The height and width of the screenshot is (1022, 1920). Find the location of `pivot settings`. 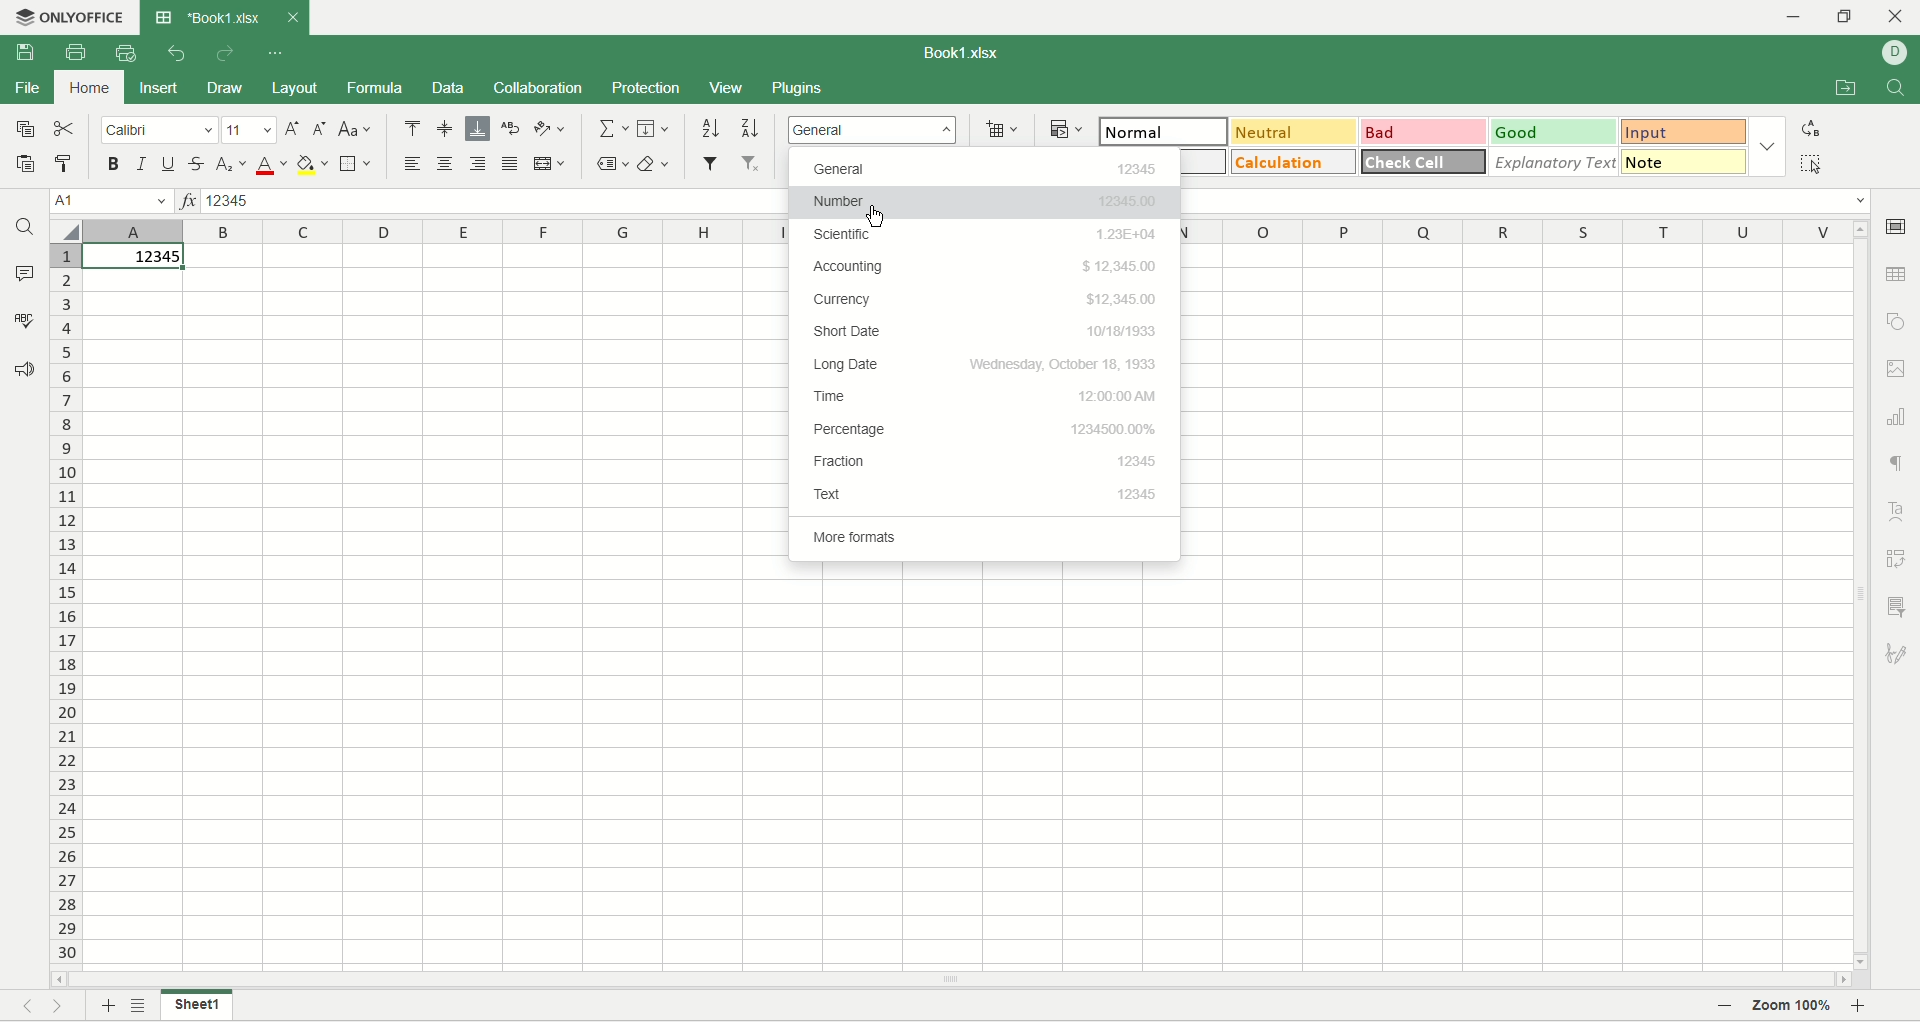

pivot settings is located at coordinates (1896, 560).